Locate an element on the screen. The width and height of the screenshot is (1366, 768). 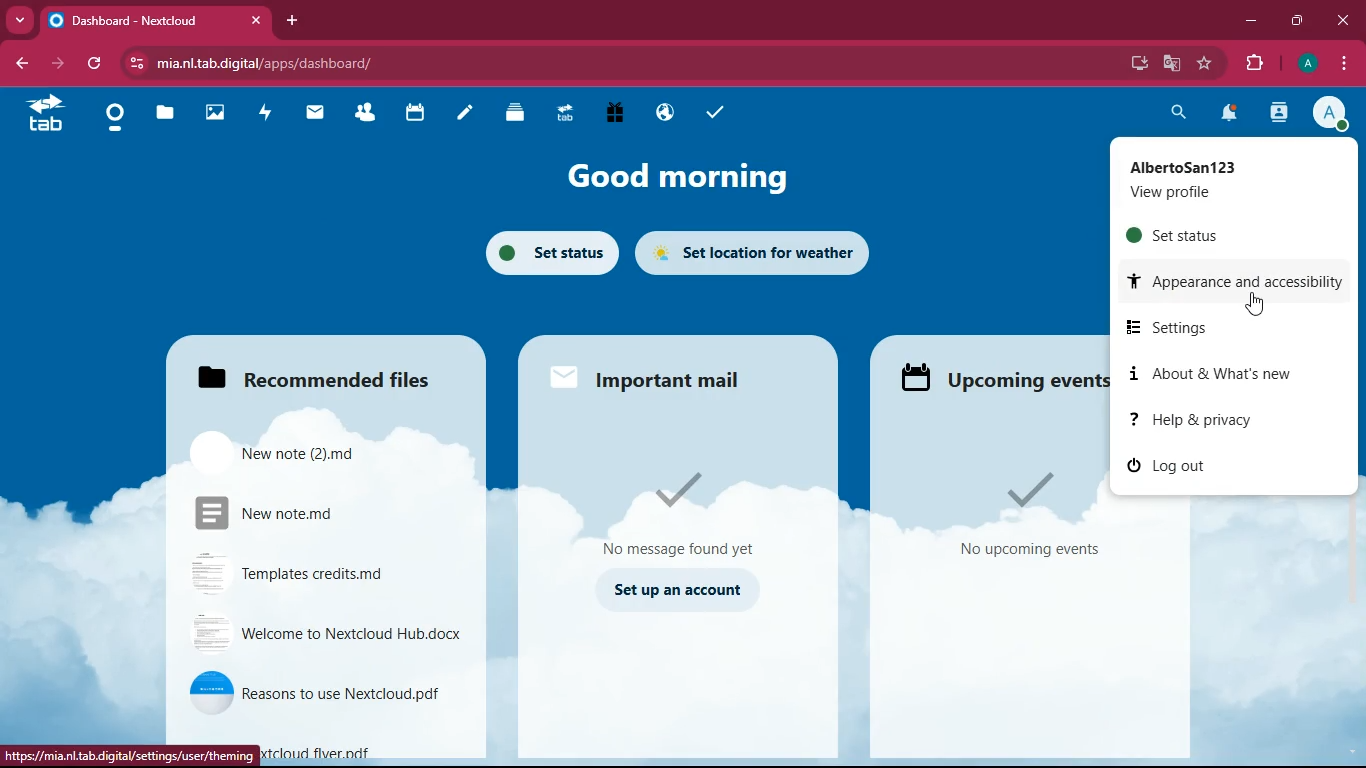
file is located at coordinates (326, 631).